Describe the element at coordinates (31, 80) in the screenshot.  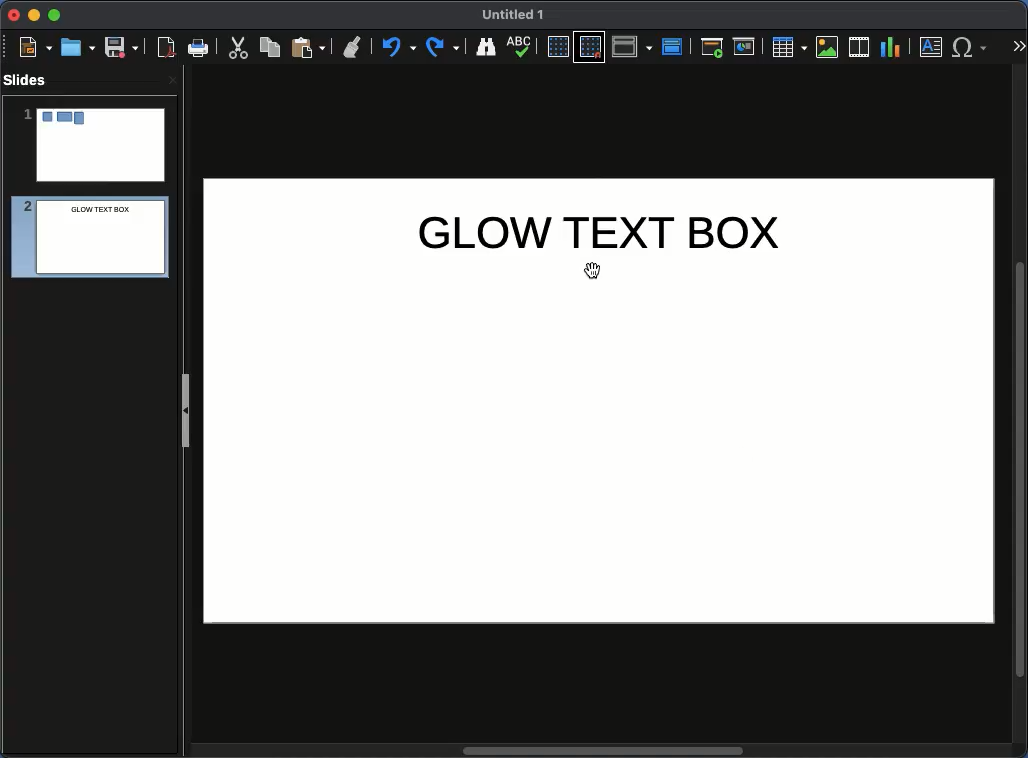
I see `Slides` at that location.